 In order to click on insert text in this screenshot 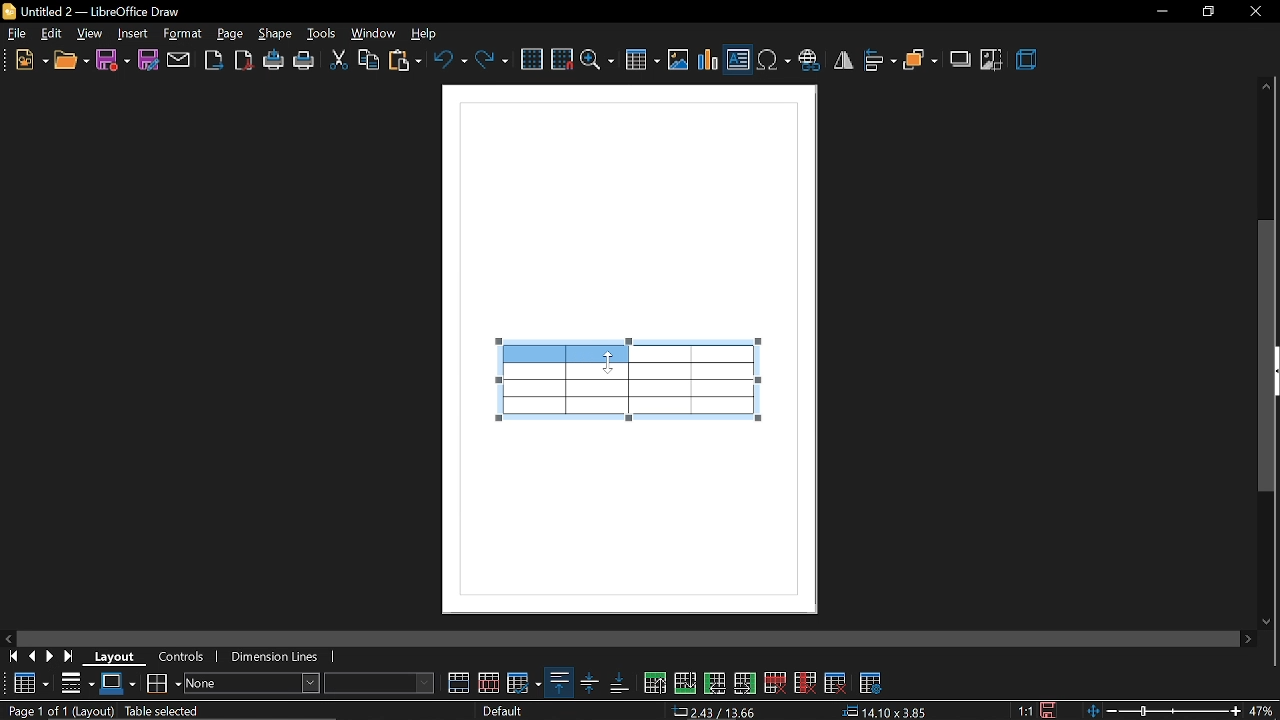, I will do `click(739, 58)`.